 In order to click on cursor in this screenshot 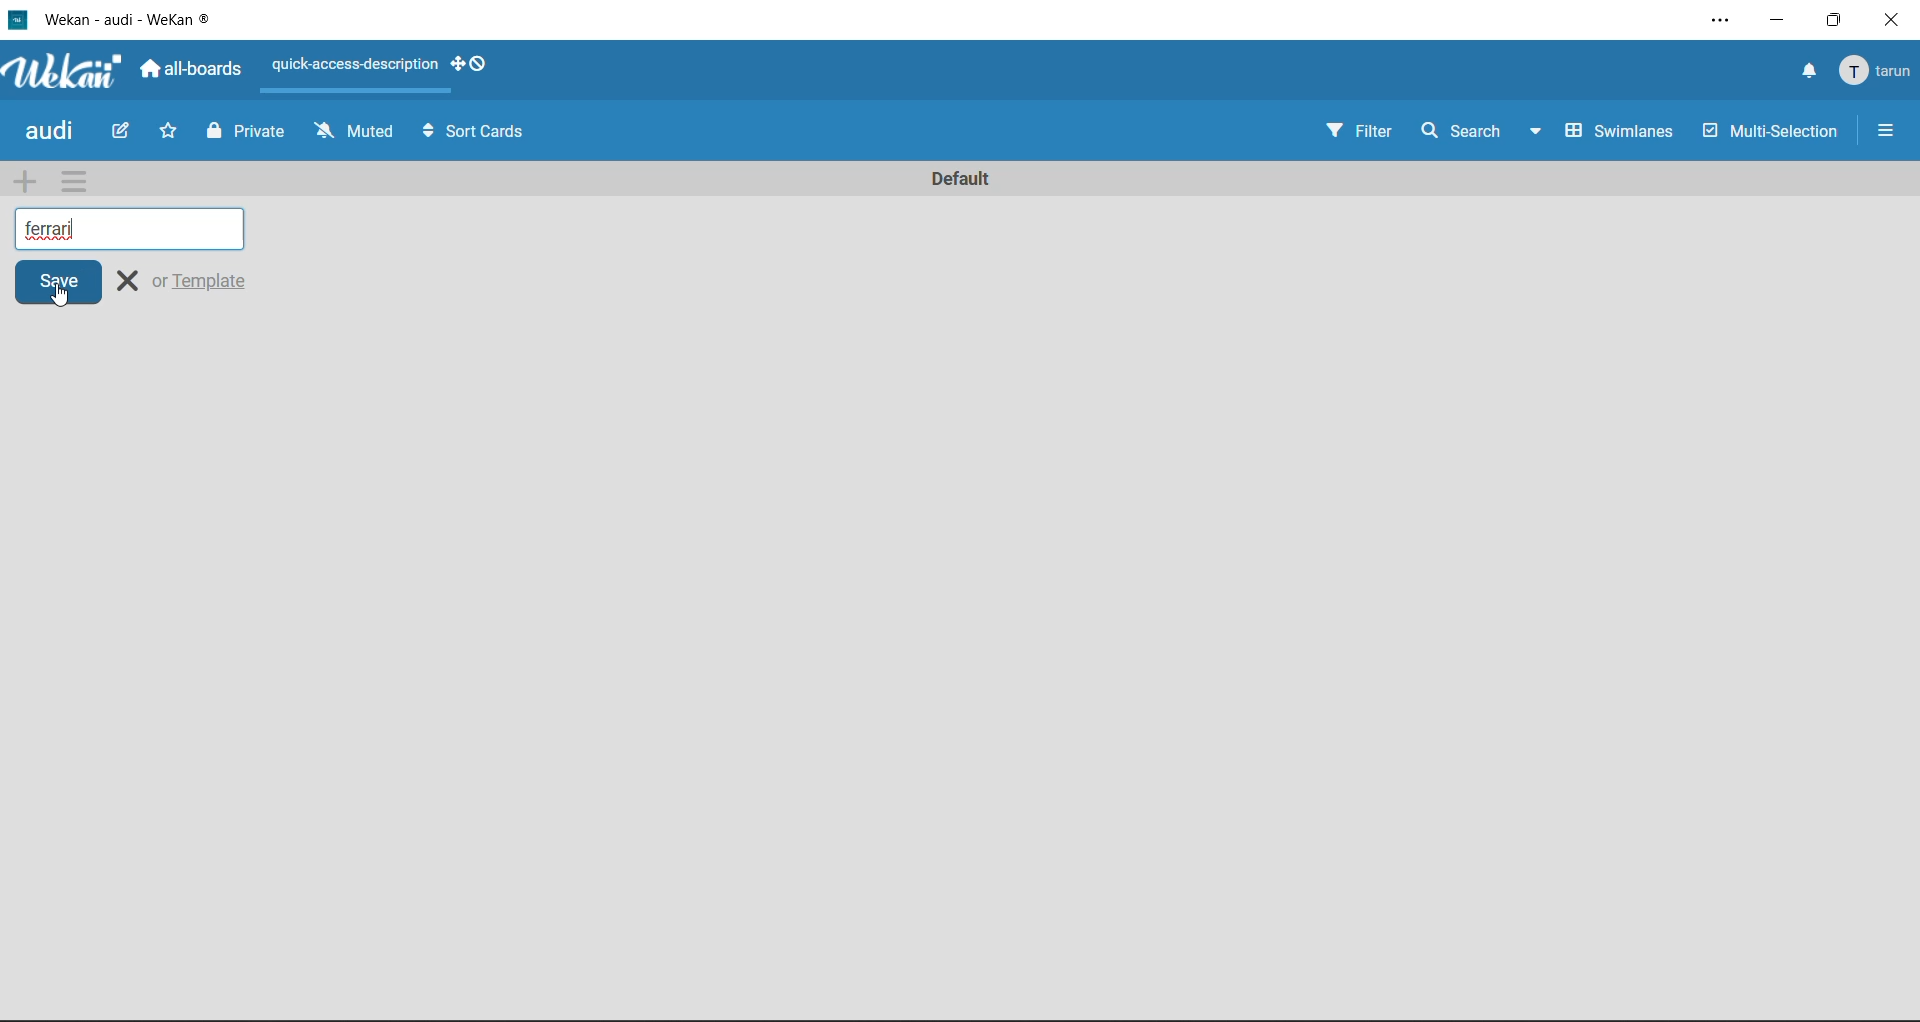, I will do `click(65, 299)`.